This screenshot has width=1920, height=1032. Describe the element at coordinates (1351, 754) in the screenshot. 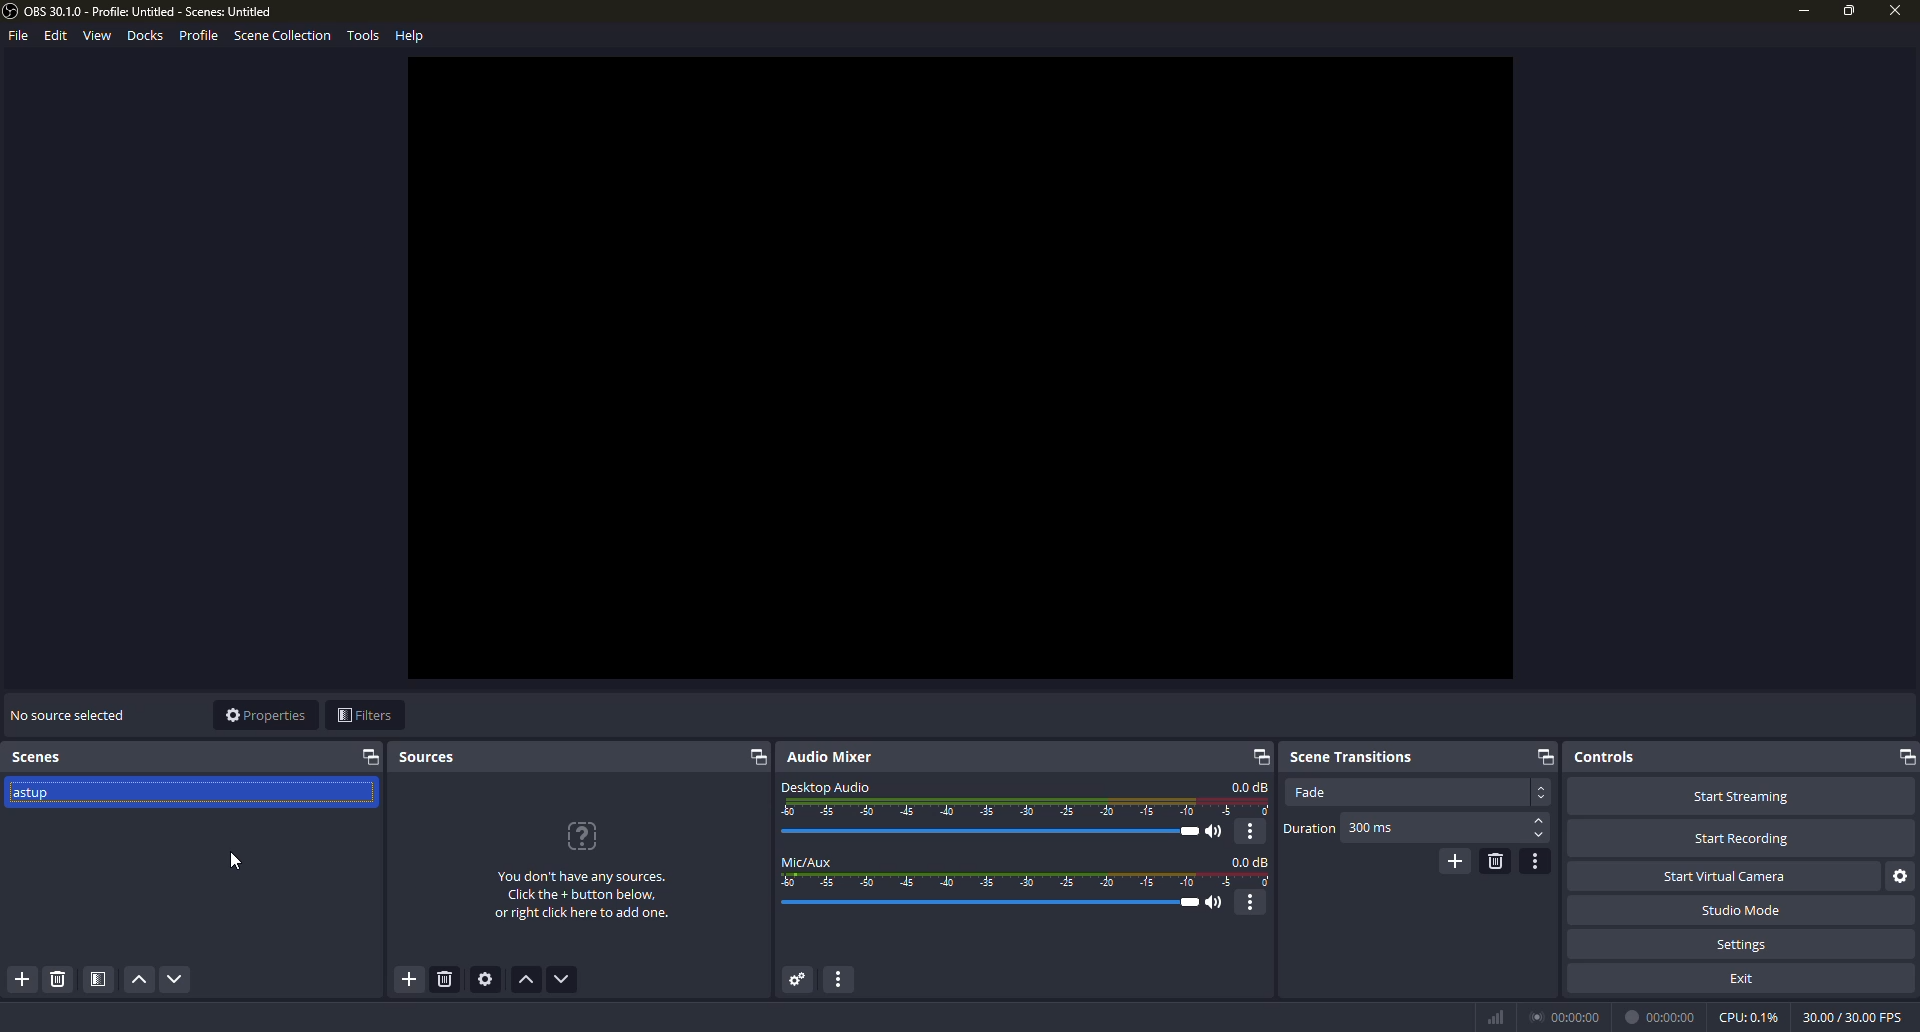

I see `scene transitions` at that location.